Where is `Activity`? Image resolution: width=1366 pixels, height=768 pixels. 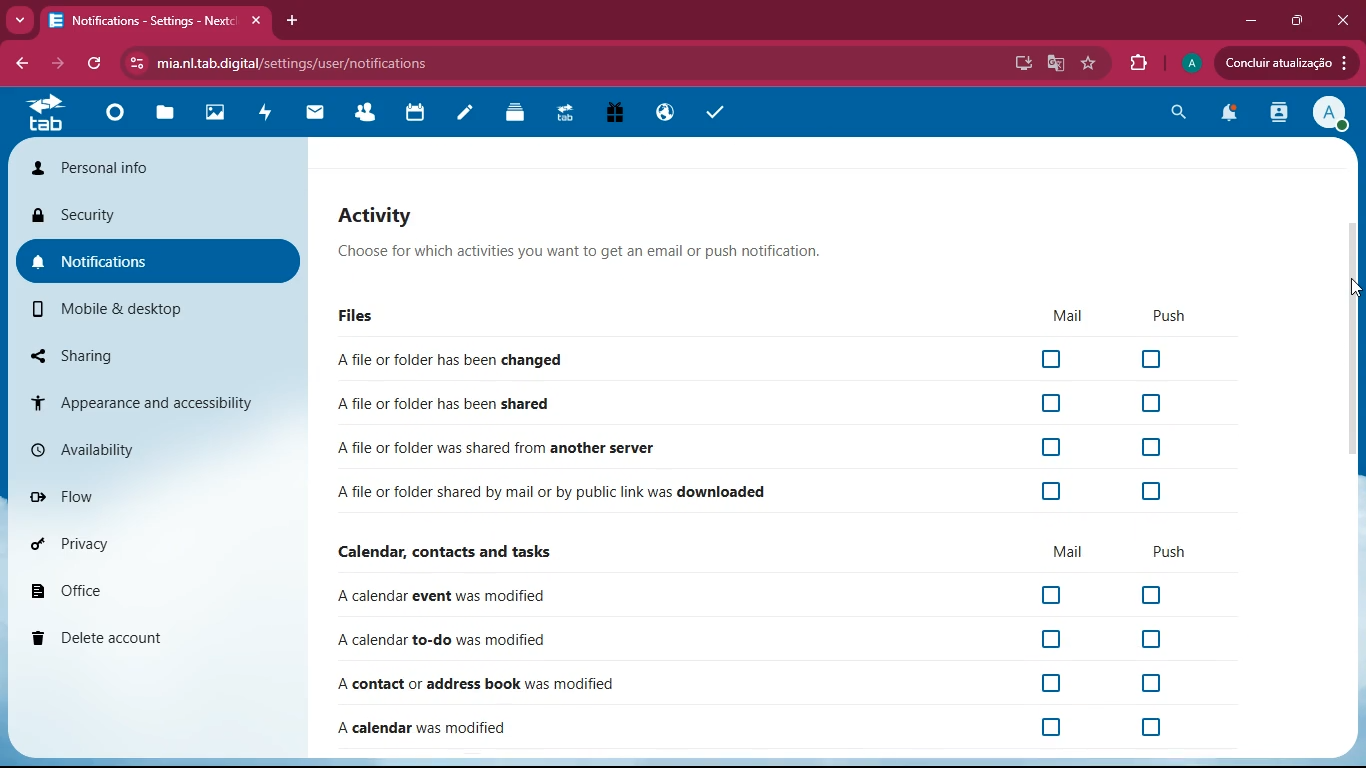
Activity is located at coordinates (582, 212).